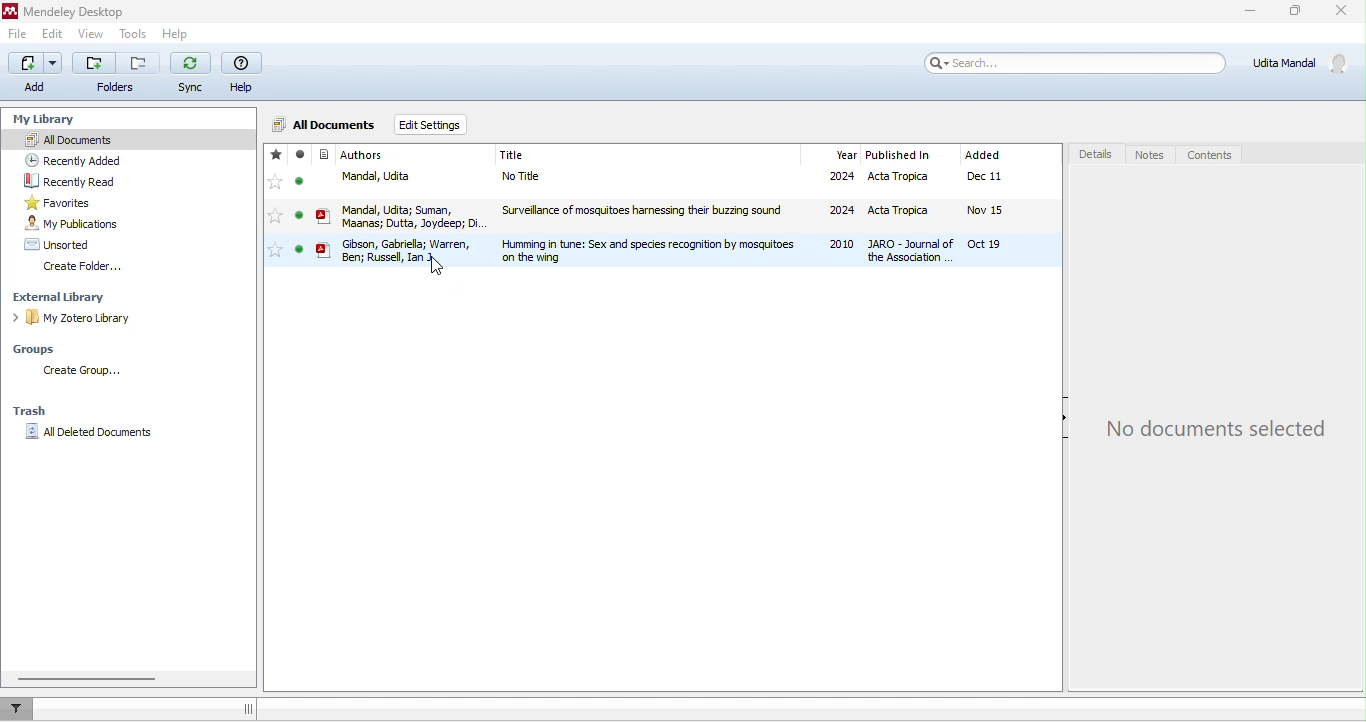 This screenshot has width=1366, height=722. I want to click on added , so click(983, 154).